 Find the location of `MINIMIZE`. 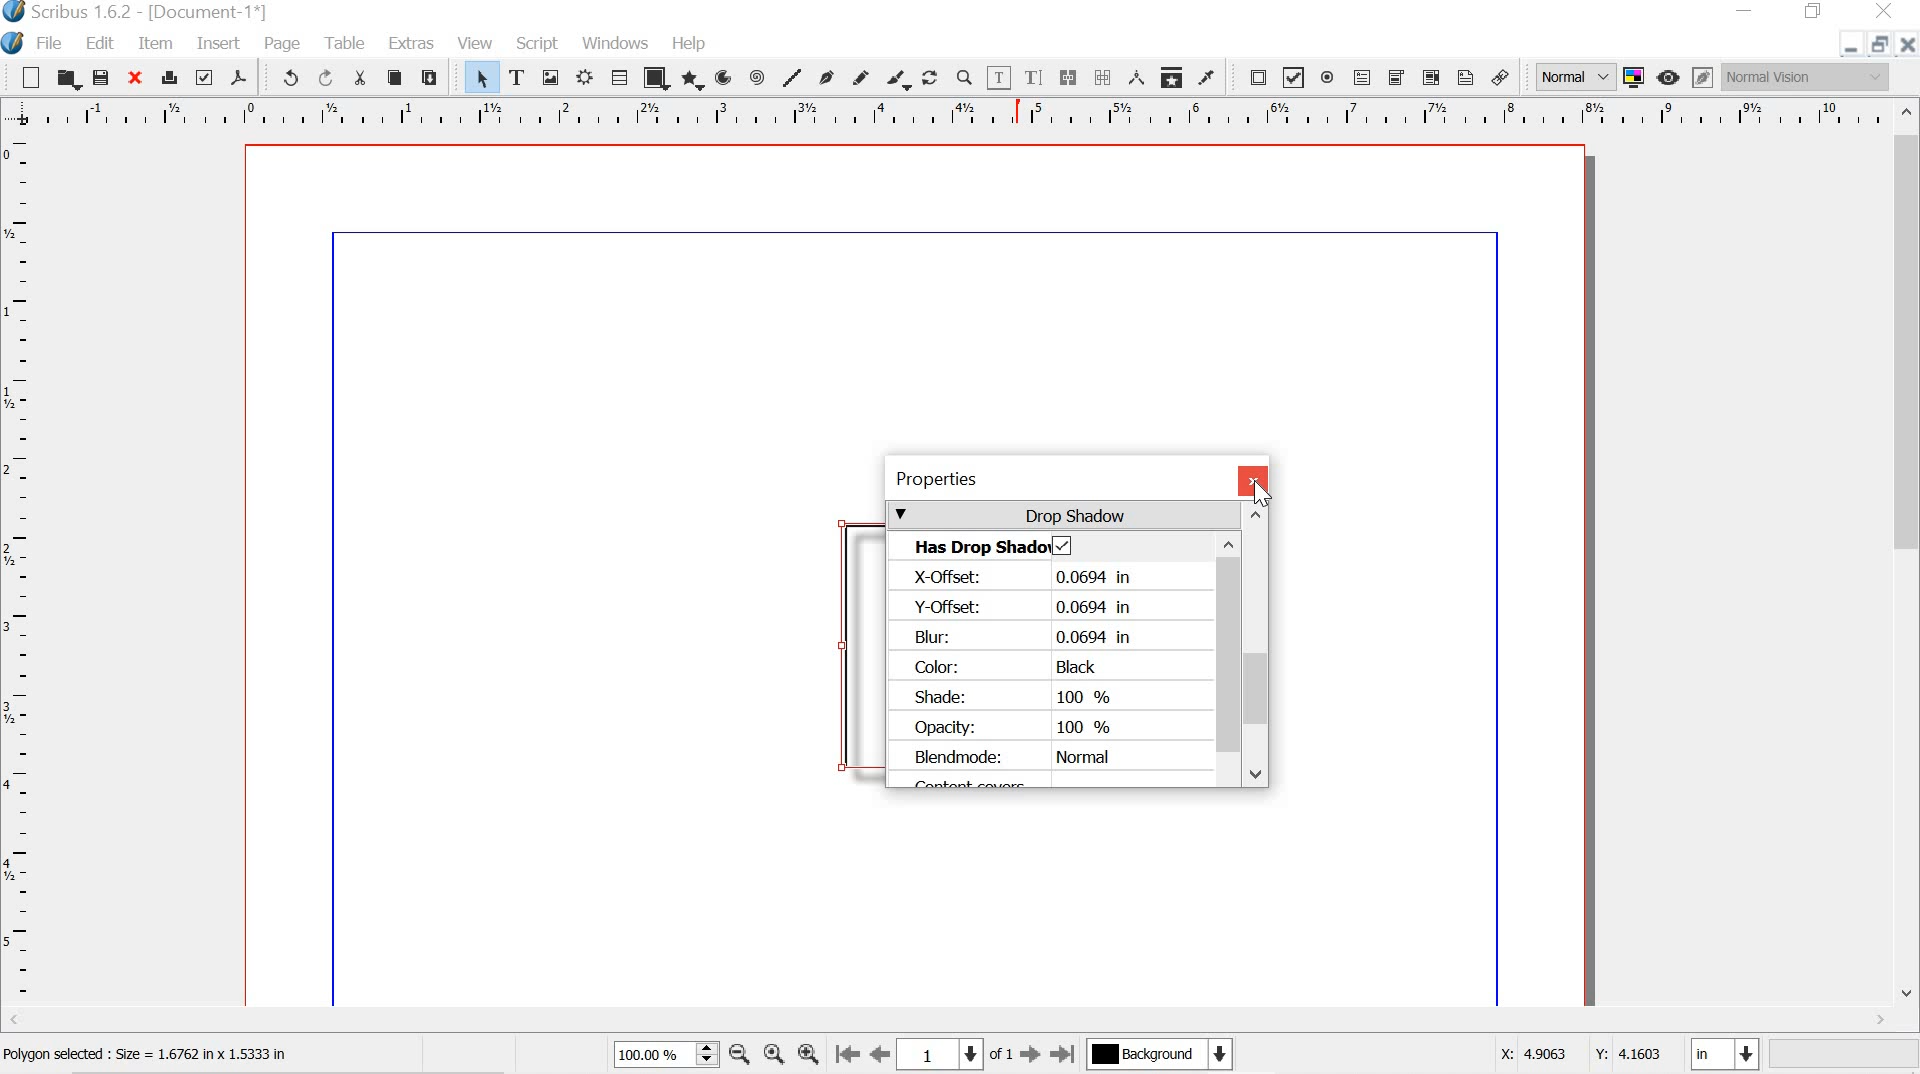

MINIMIZE is located at coordinates (1844, 51).